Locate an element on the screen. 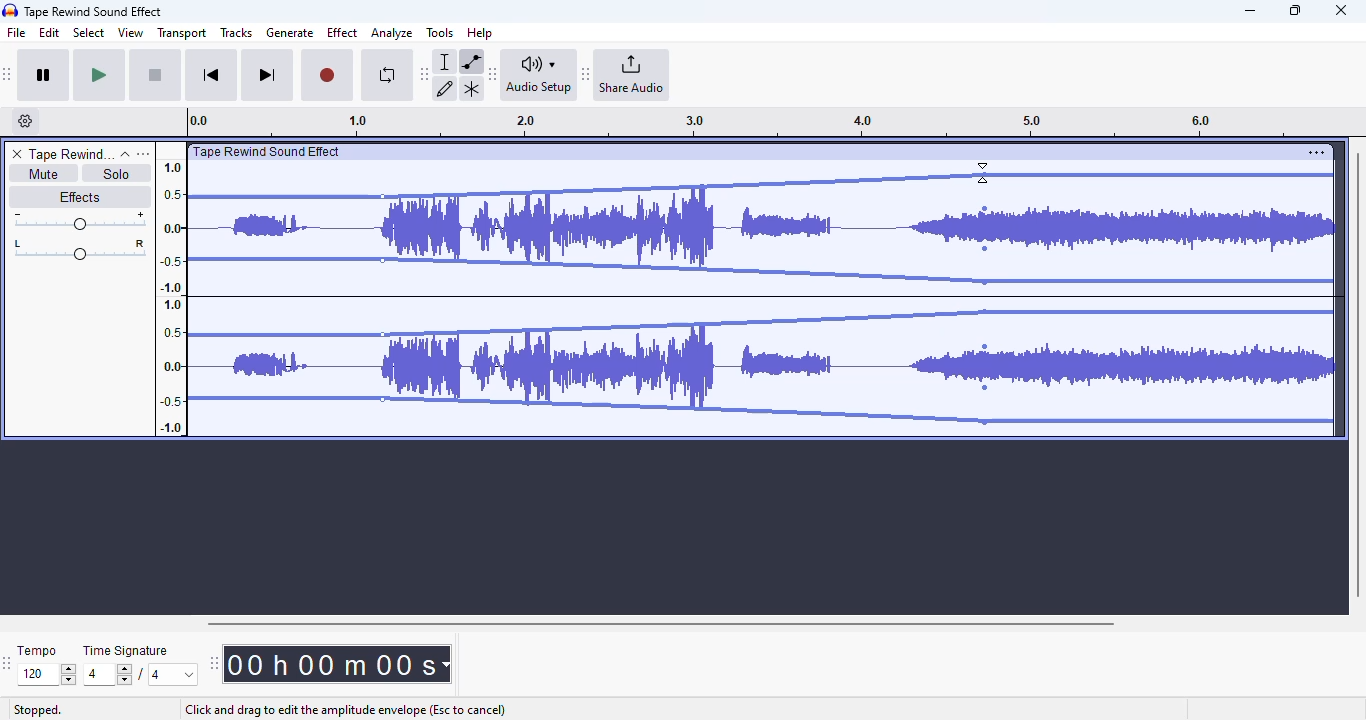 Image resolution: width=1366 pixels, height=720 pixels. draw tool is located at coordinates (446, 88).